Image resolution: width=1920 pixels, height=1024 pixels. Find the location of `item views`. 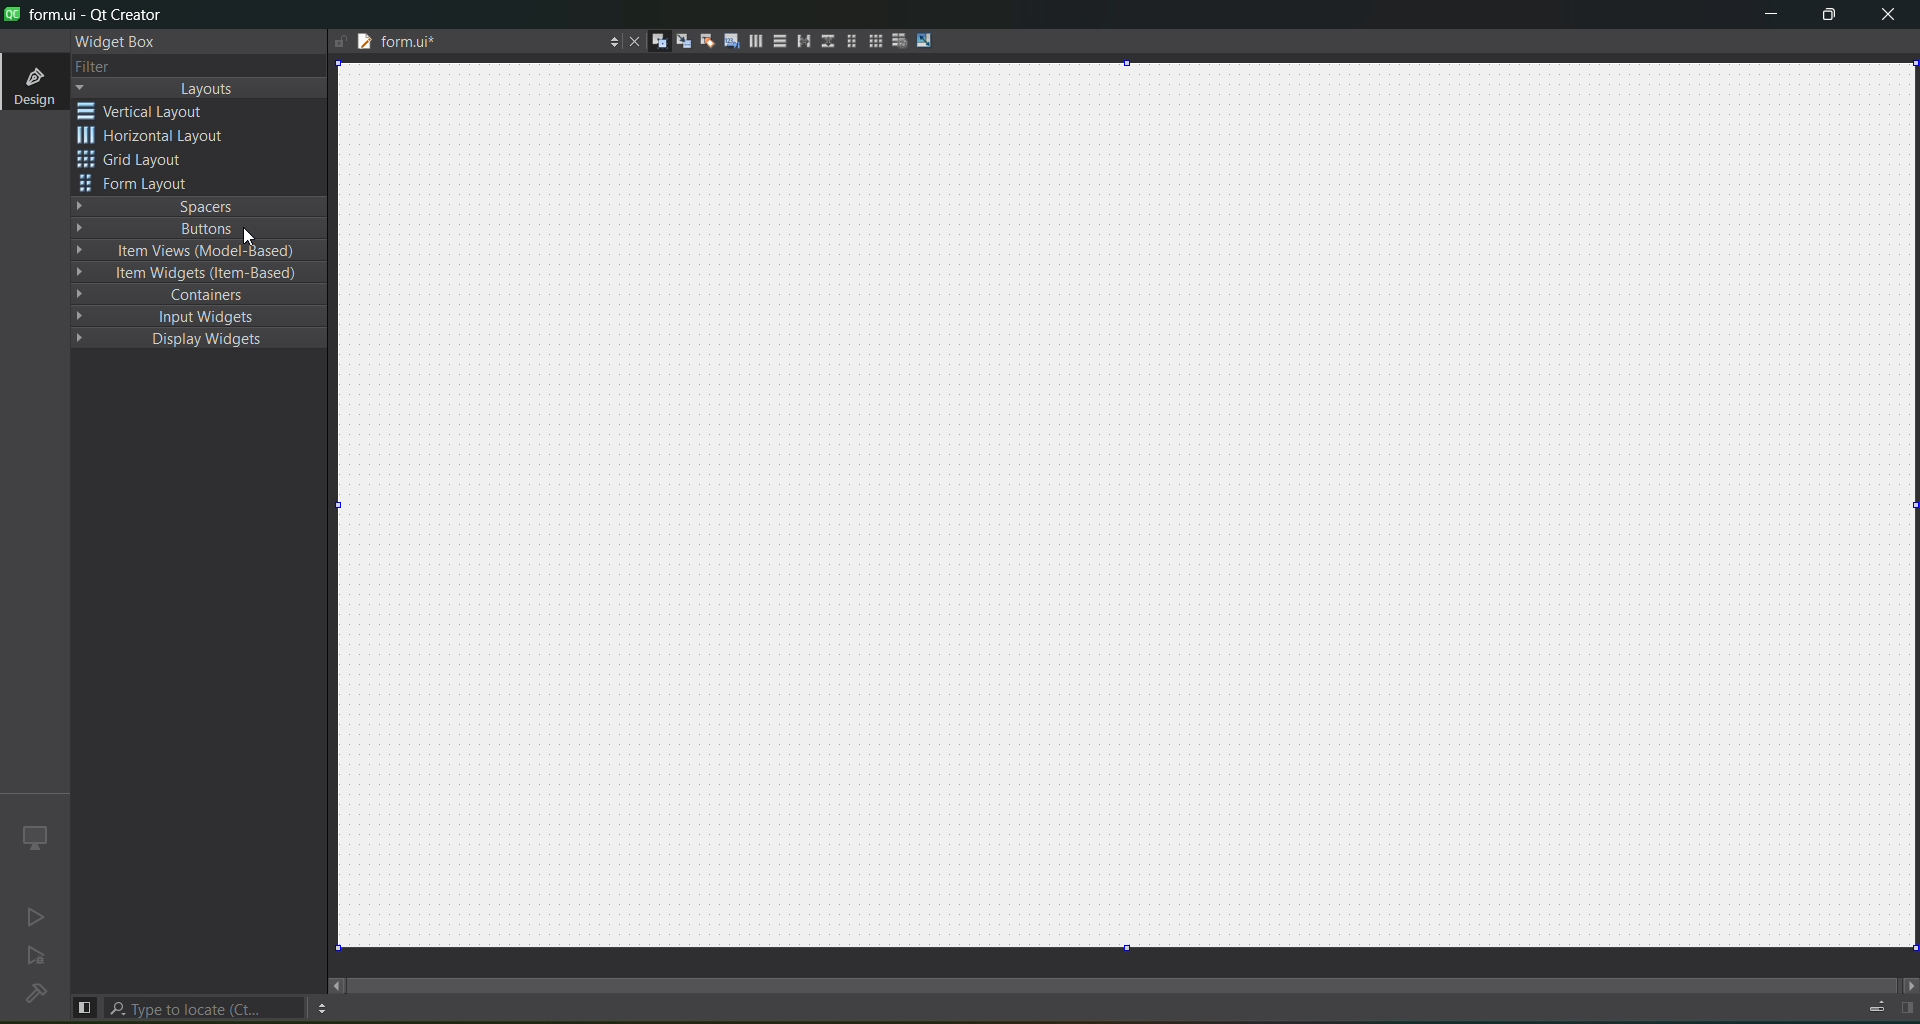

item views is located at coordinates (197, 252).